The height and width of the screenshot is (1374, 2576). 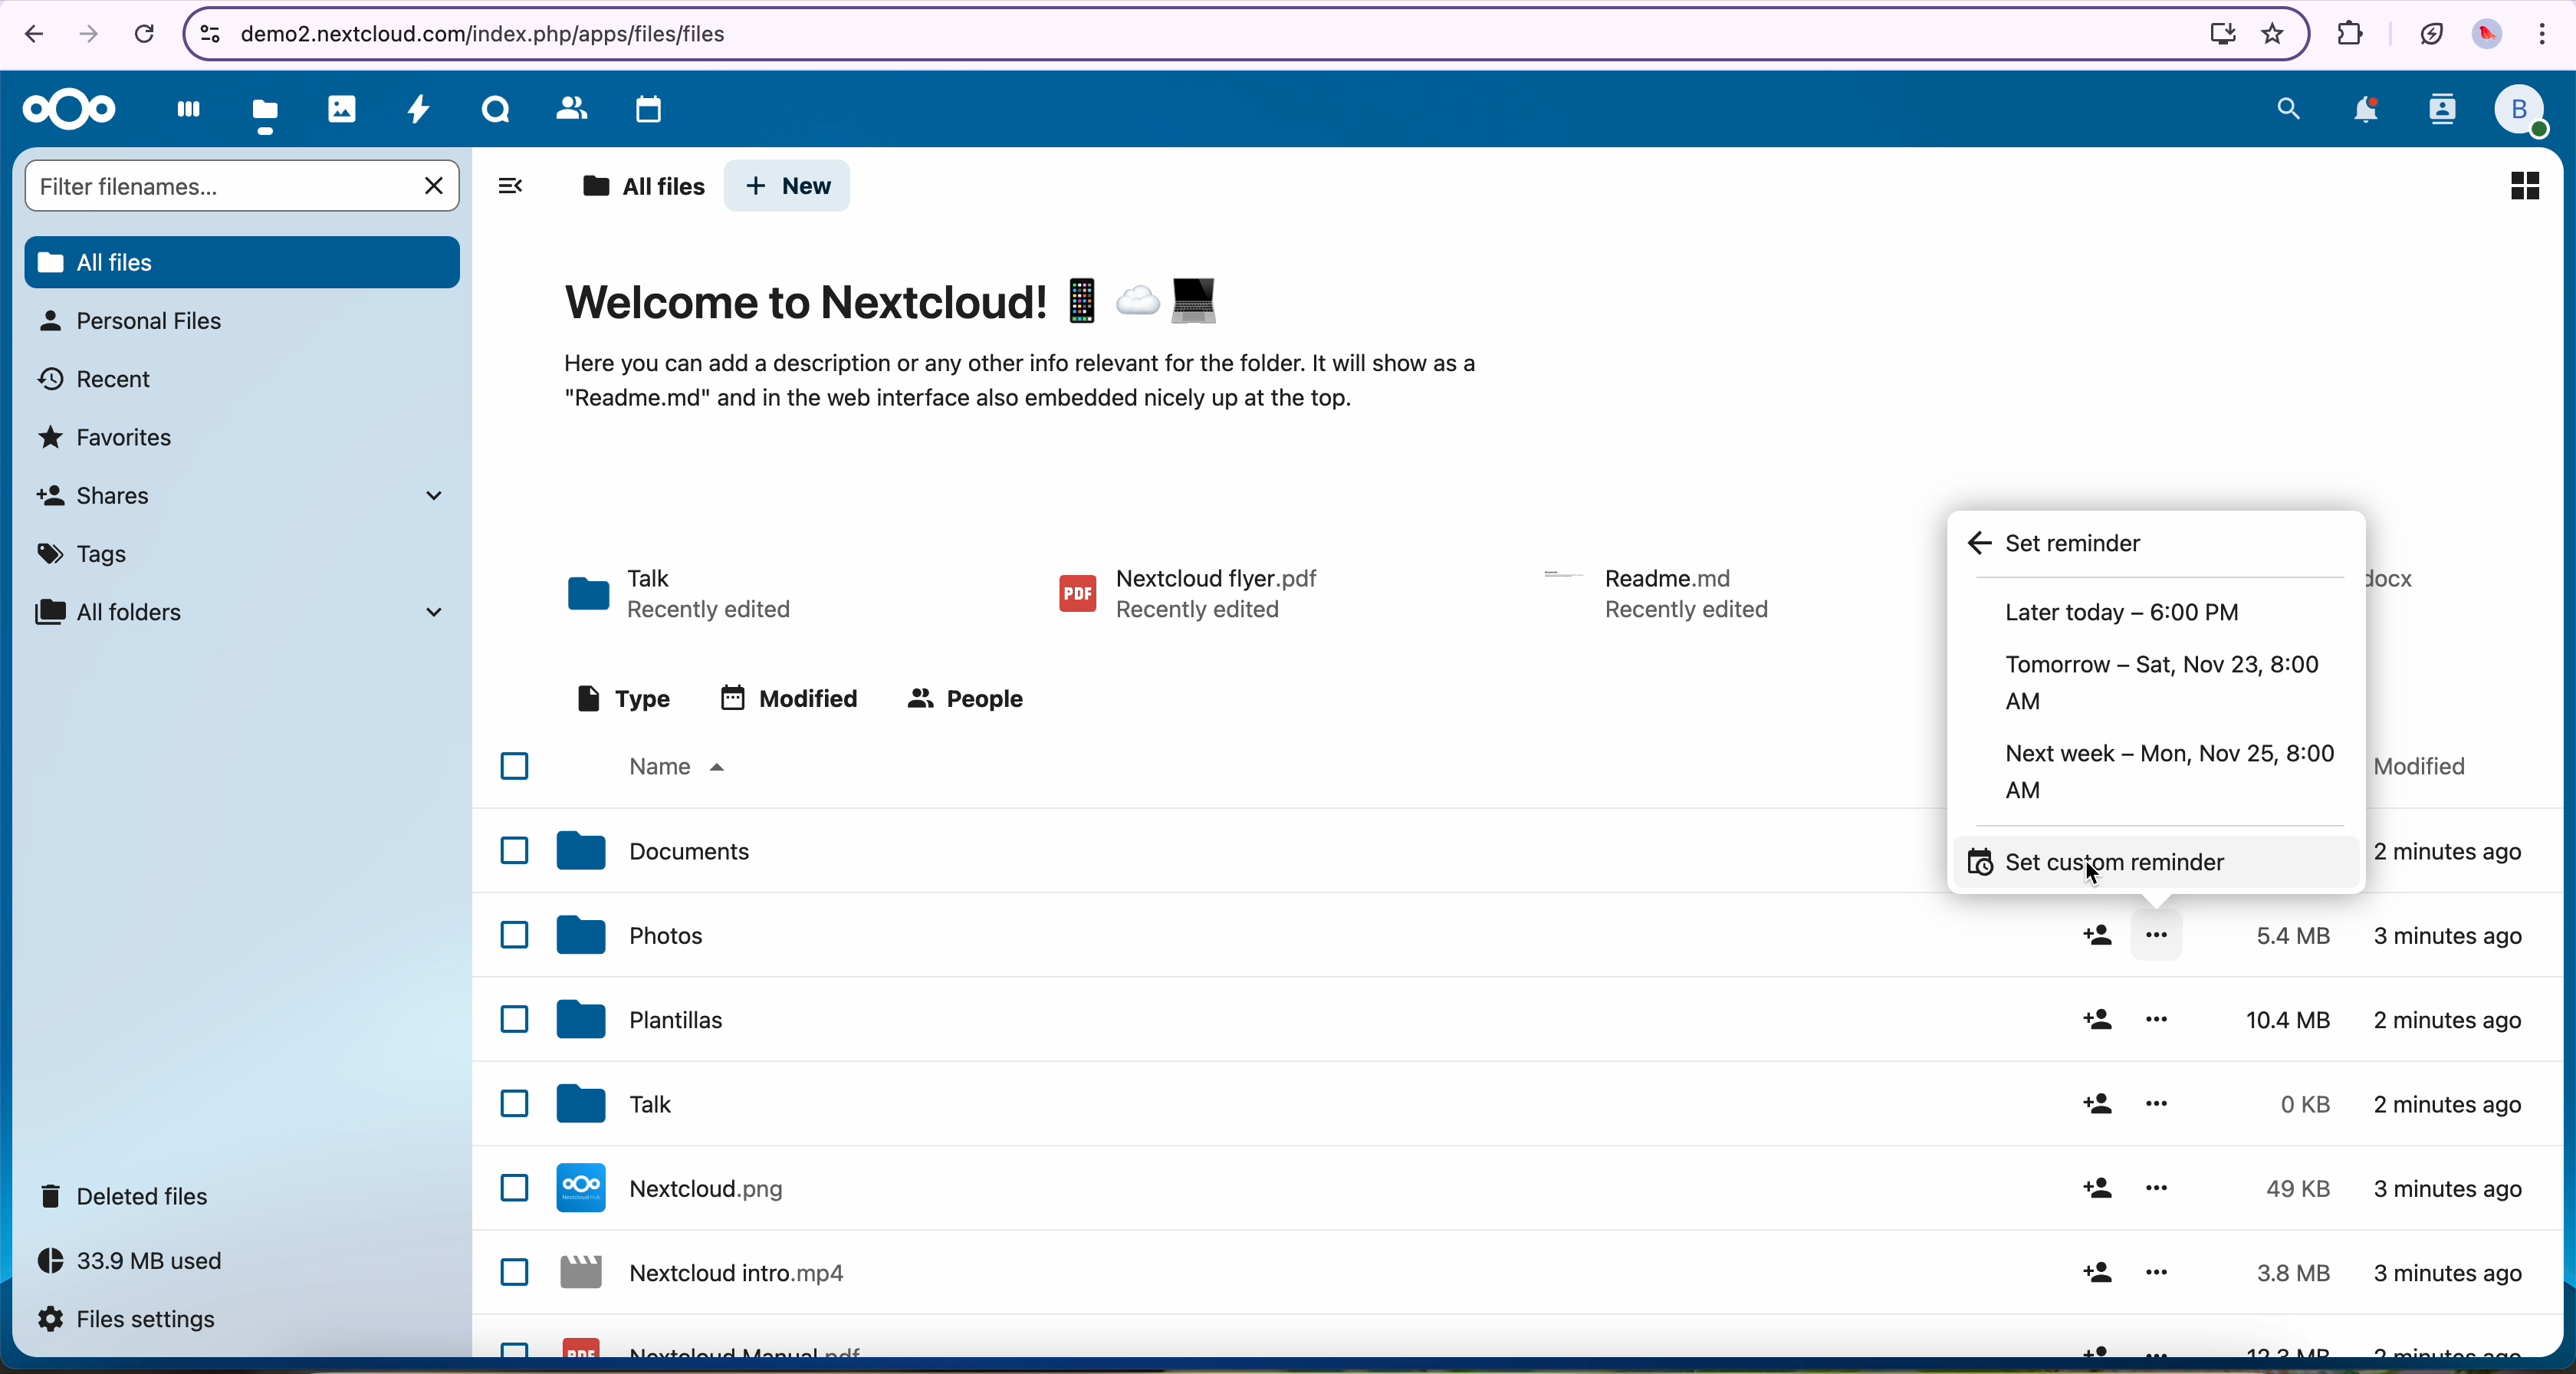 What do you see at coordinates (2160, 1023) in the screenshot?
I see `more options` at bounding box center [2160, 1023].